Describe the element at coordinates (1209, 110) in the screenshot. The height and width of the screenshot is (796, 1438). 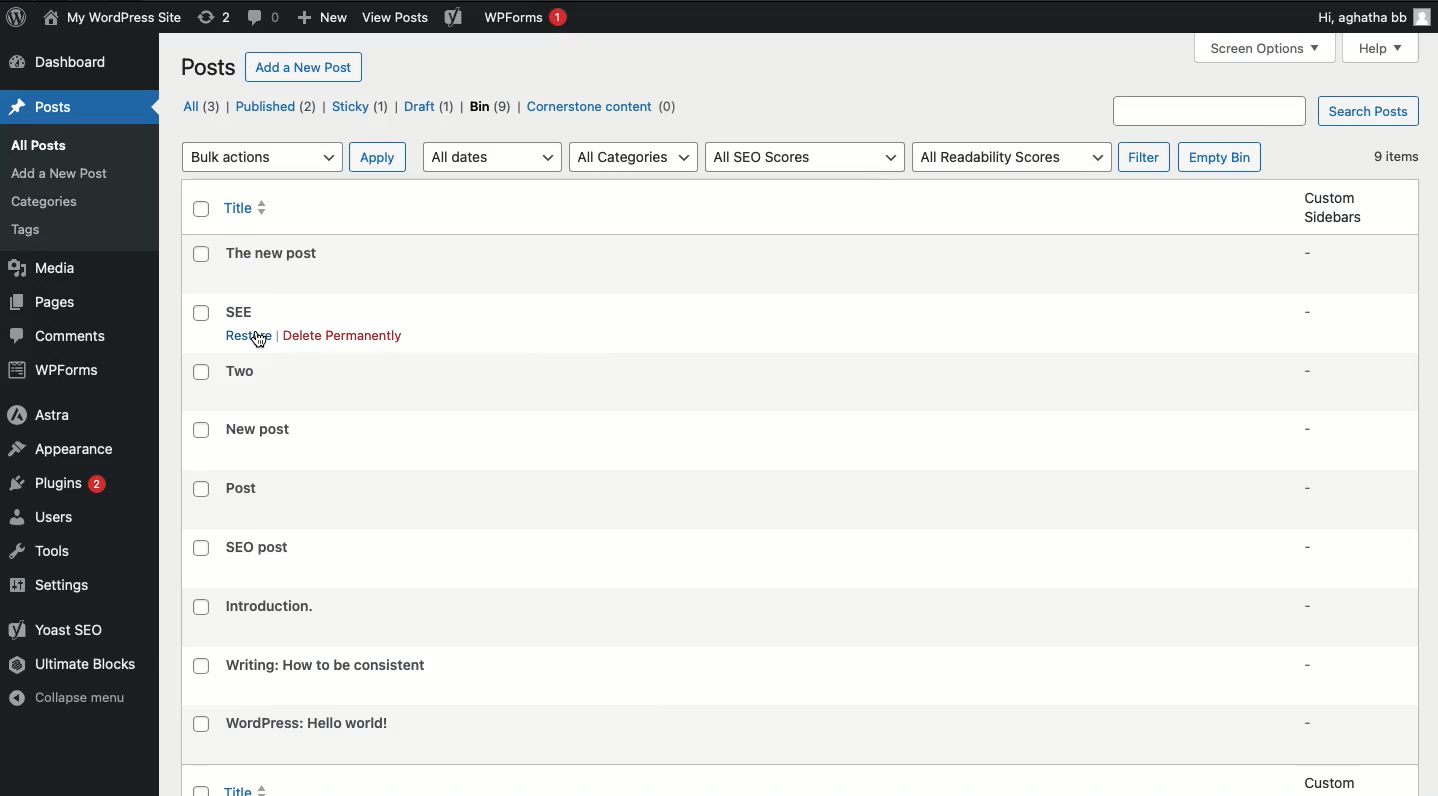
I see `Search` at that location.